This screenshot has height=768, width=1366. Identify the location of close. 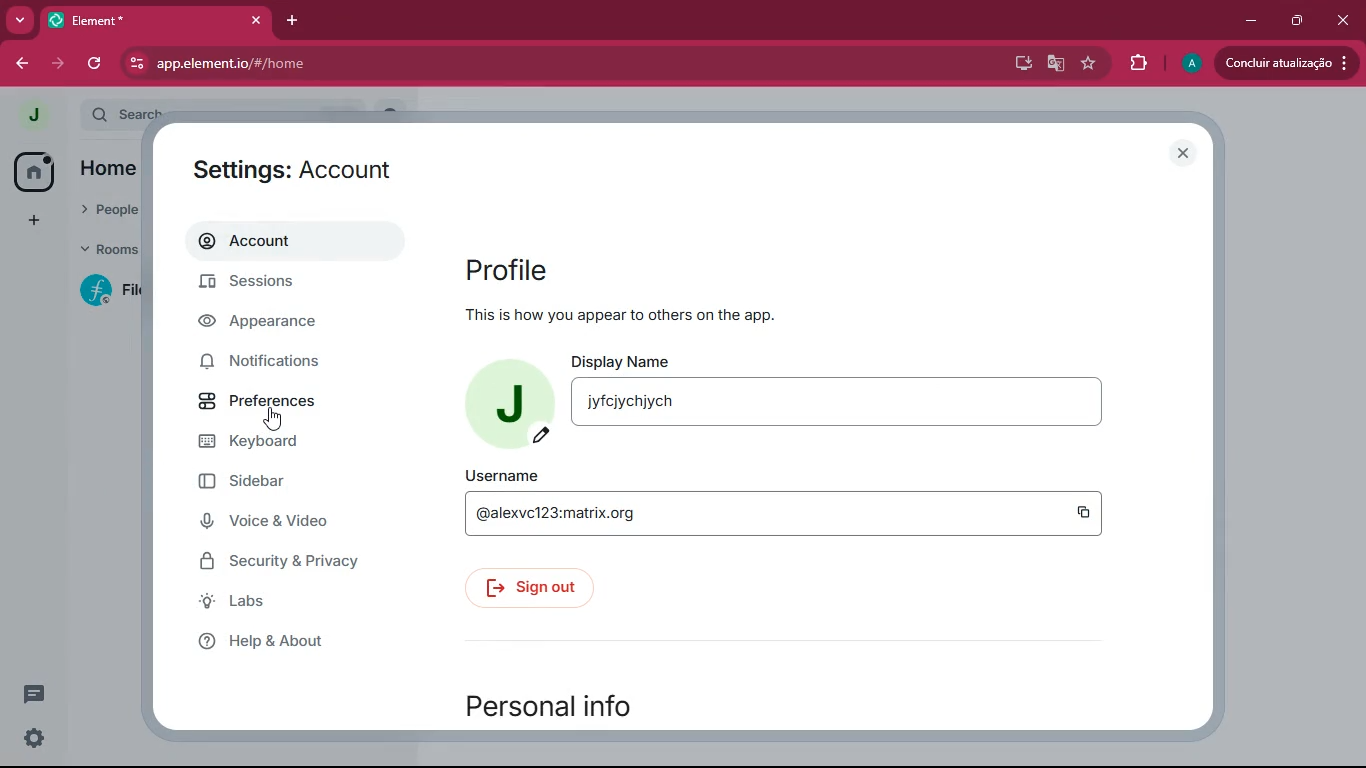
(1342, 21).